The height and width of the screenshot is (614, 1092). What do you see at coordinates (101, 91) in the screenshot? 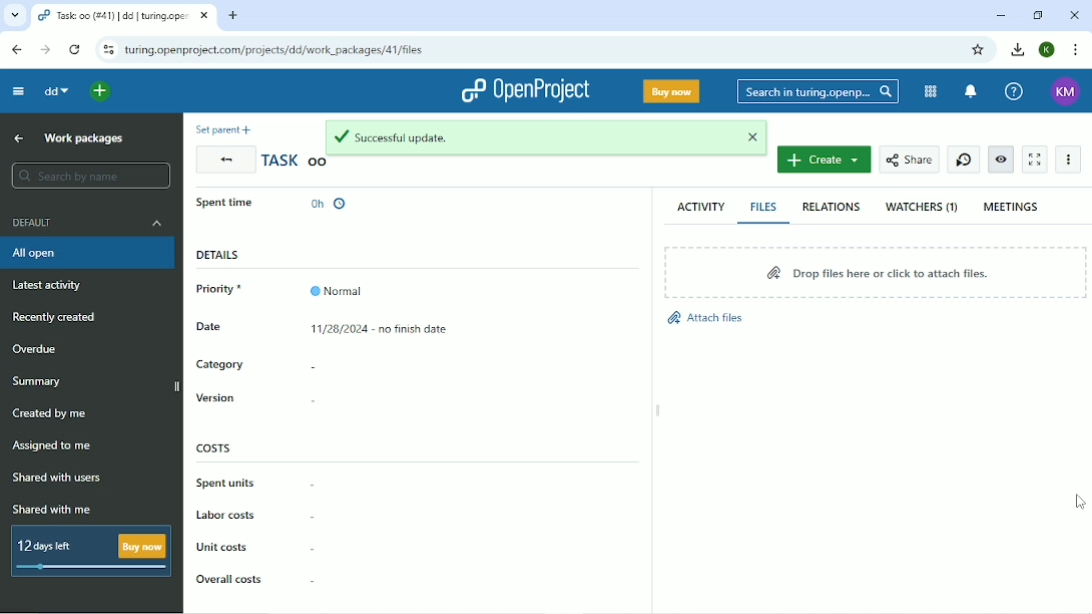
I see `Open quick add menu` at bounding box center [101, 91].